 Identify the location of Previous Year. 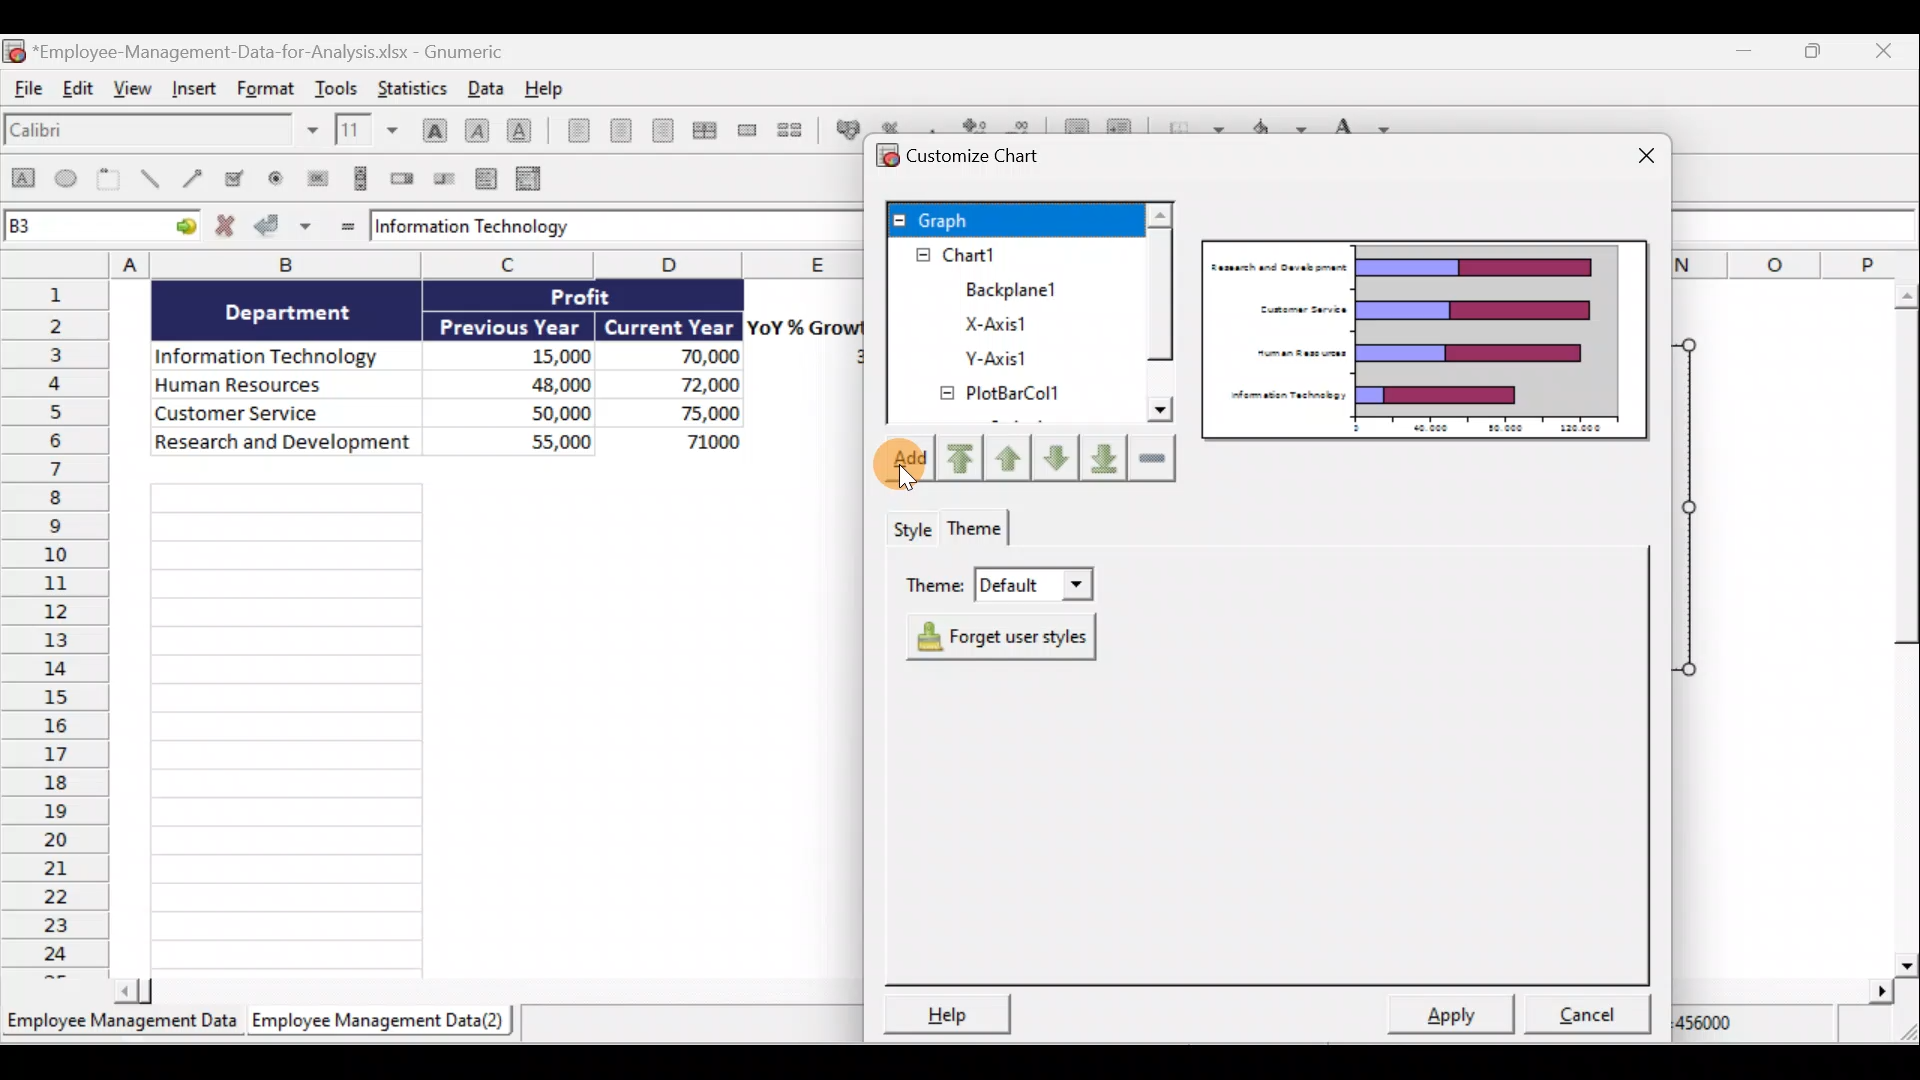
(512, 323).